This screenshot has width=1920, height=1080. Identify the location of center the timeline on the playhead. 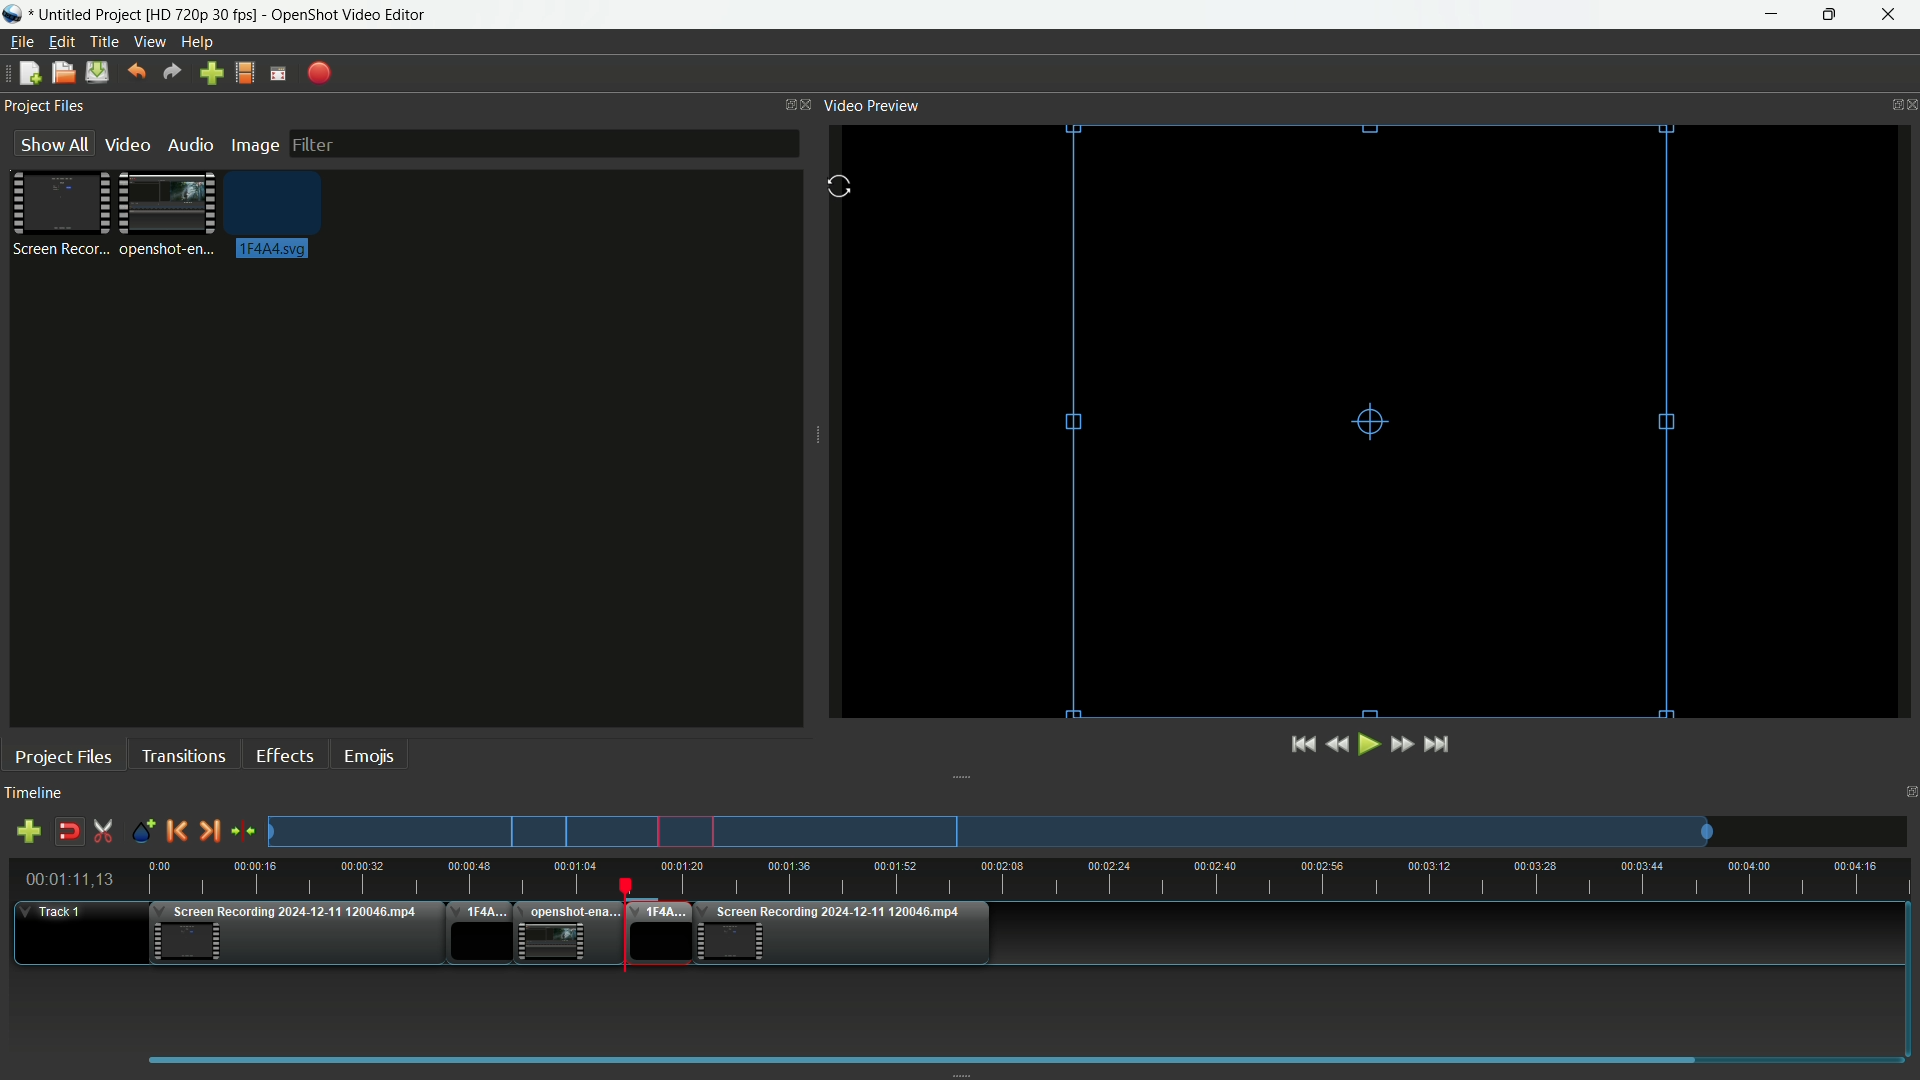
(244, 832).